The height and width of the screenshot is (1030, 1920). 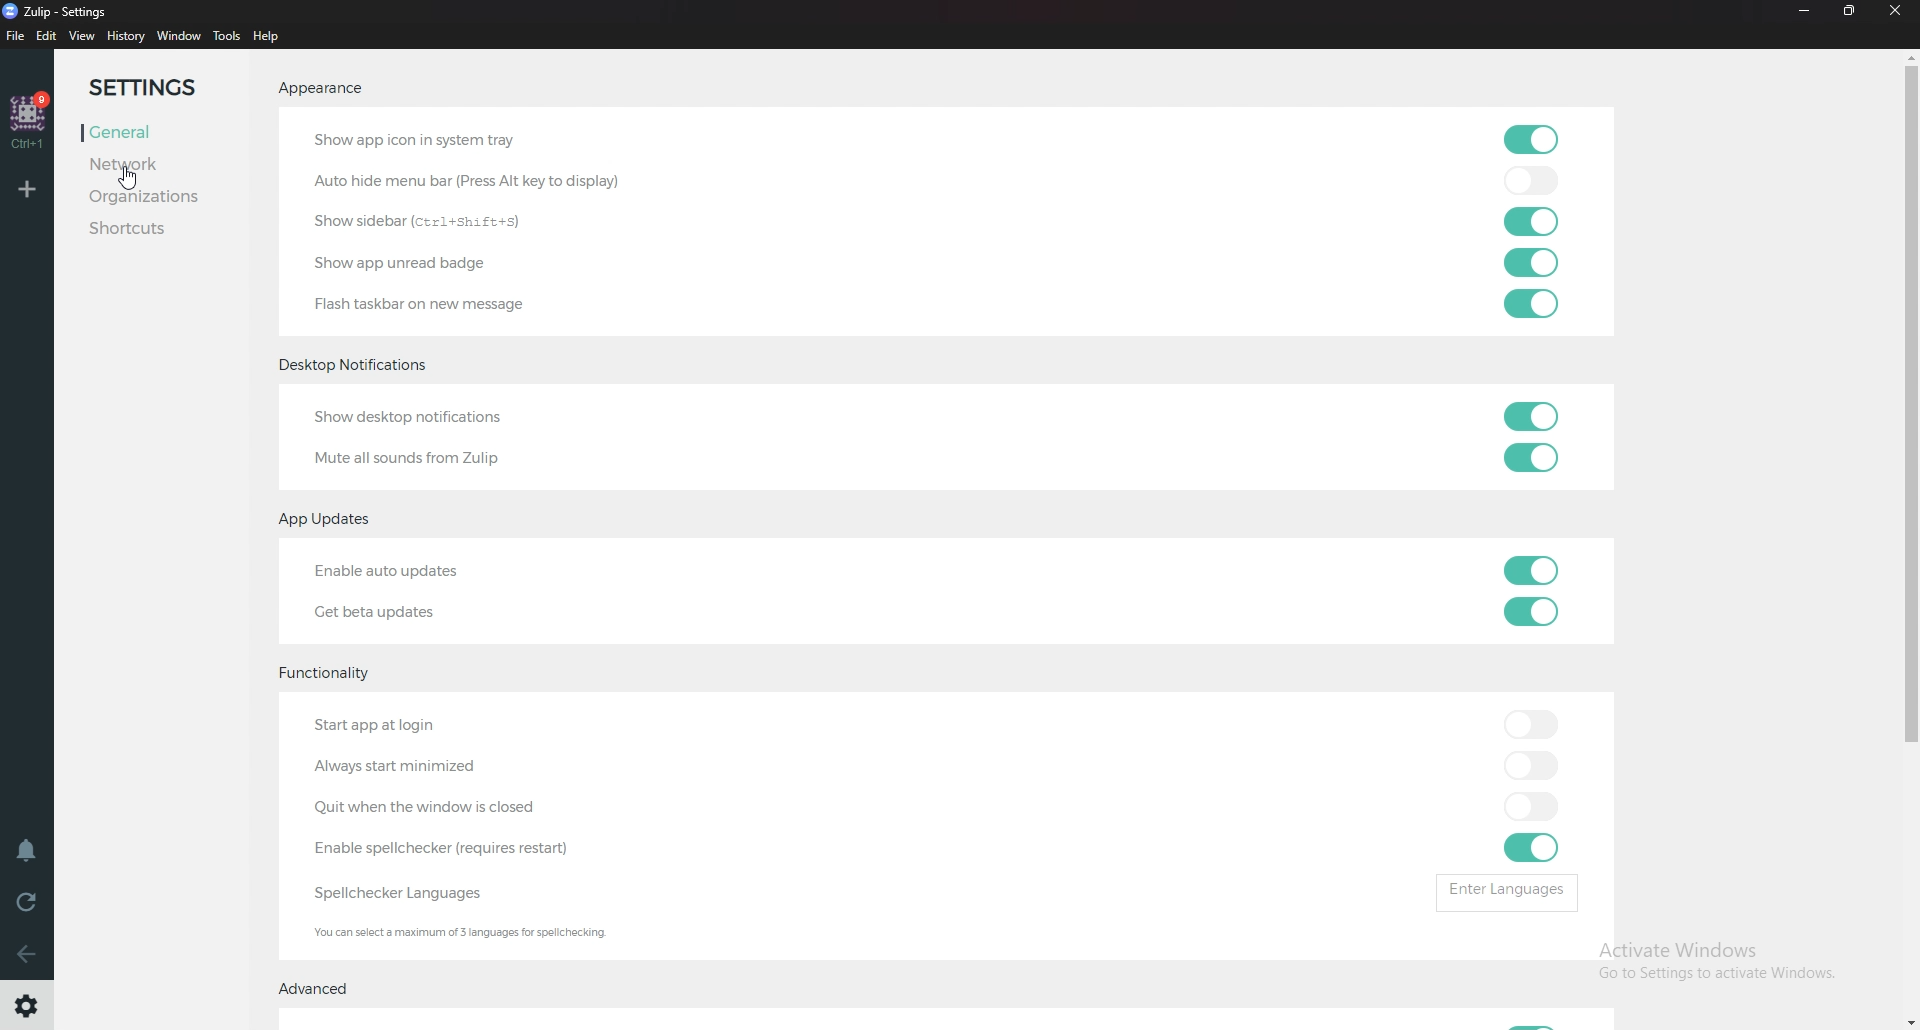 I want to click on toggle, so click(x=1531, y=181).